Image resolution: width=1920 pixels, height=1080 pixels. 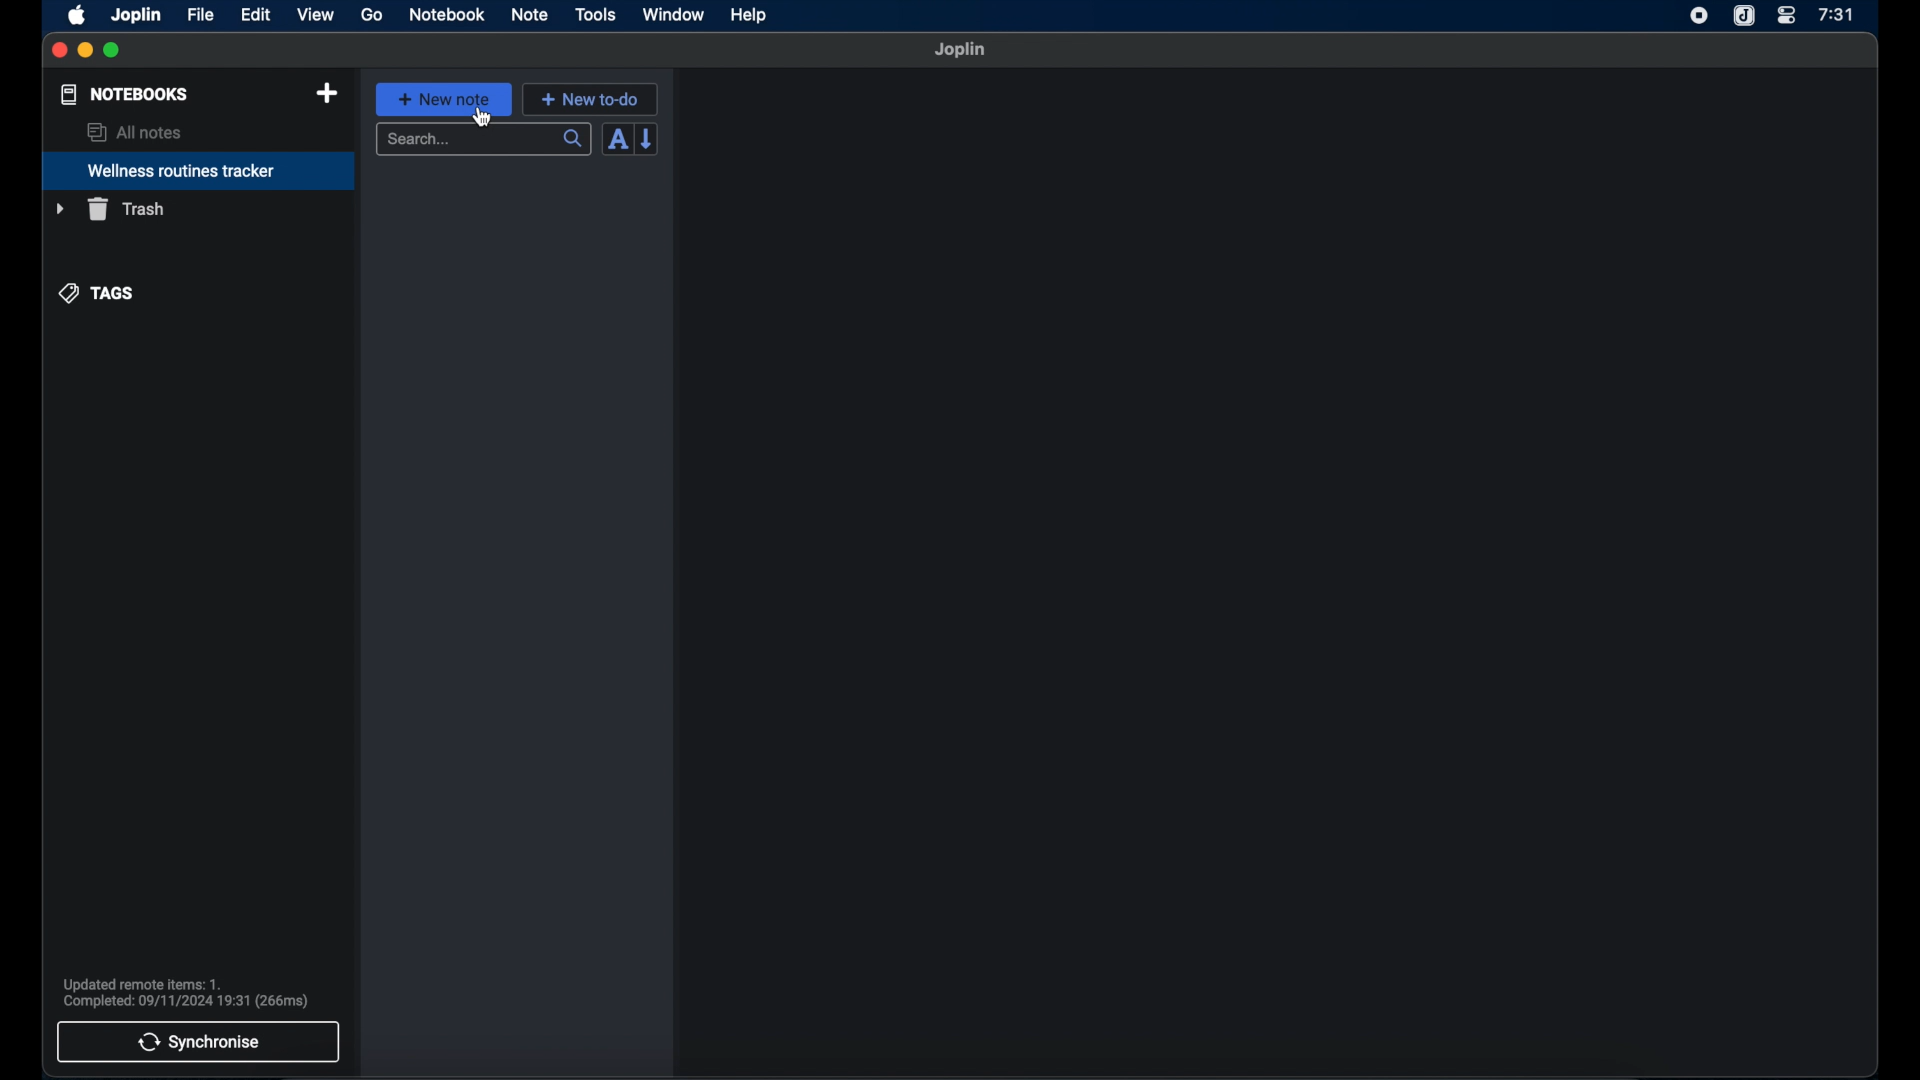 What do you see at coordinates (674, 14) in the screenshot?
I see `window` at bounding box center [674, 14].